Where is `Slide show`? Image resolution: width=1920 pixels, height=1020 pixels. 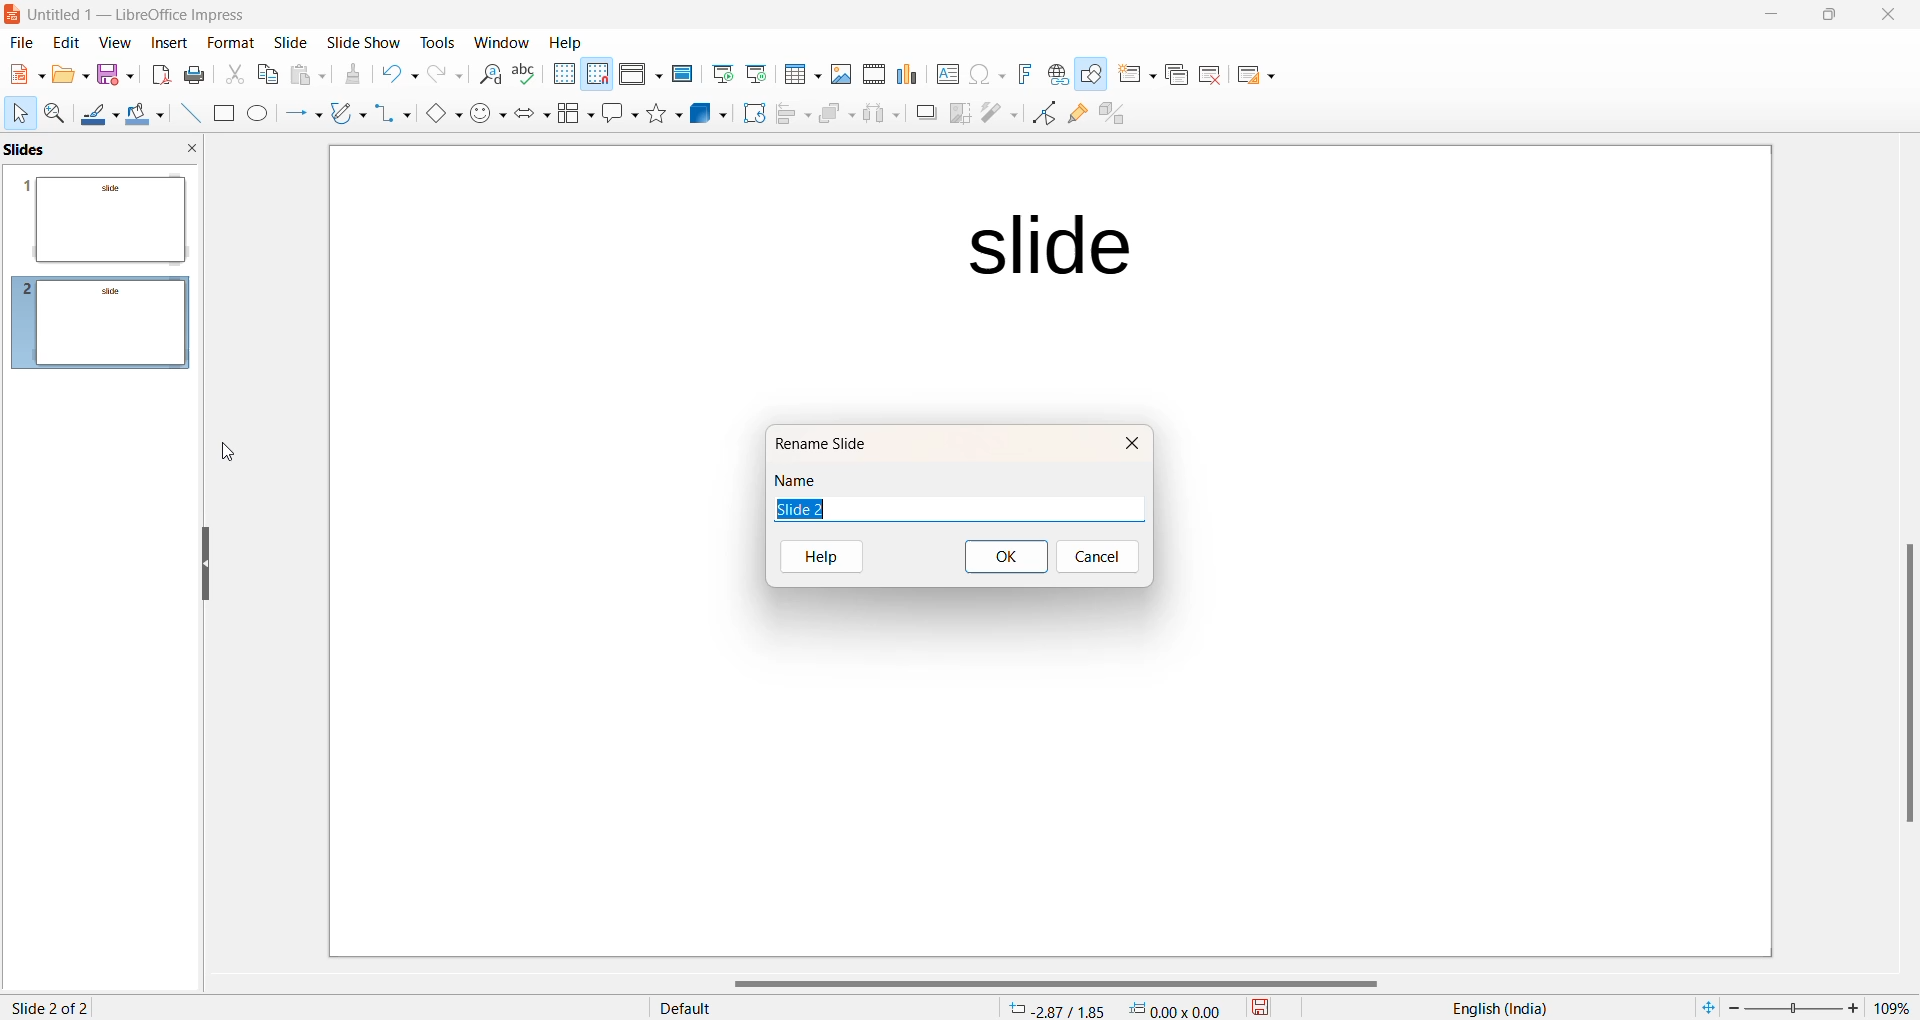 Slide show is located at coordinates (362, 40).